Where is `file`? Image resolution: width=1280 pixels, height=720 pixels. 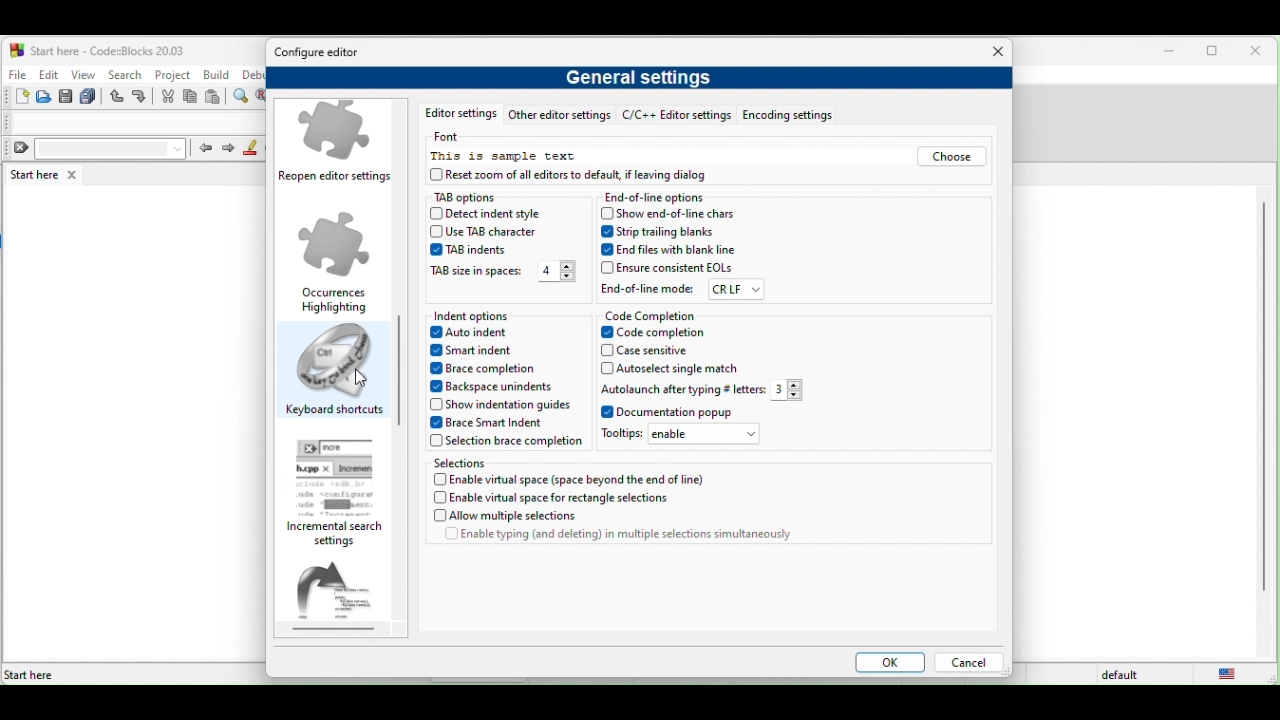 file is located at coordinates (16, 72).